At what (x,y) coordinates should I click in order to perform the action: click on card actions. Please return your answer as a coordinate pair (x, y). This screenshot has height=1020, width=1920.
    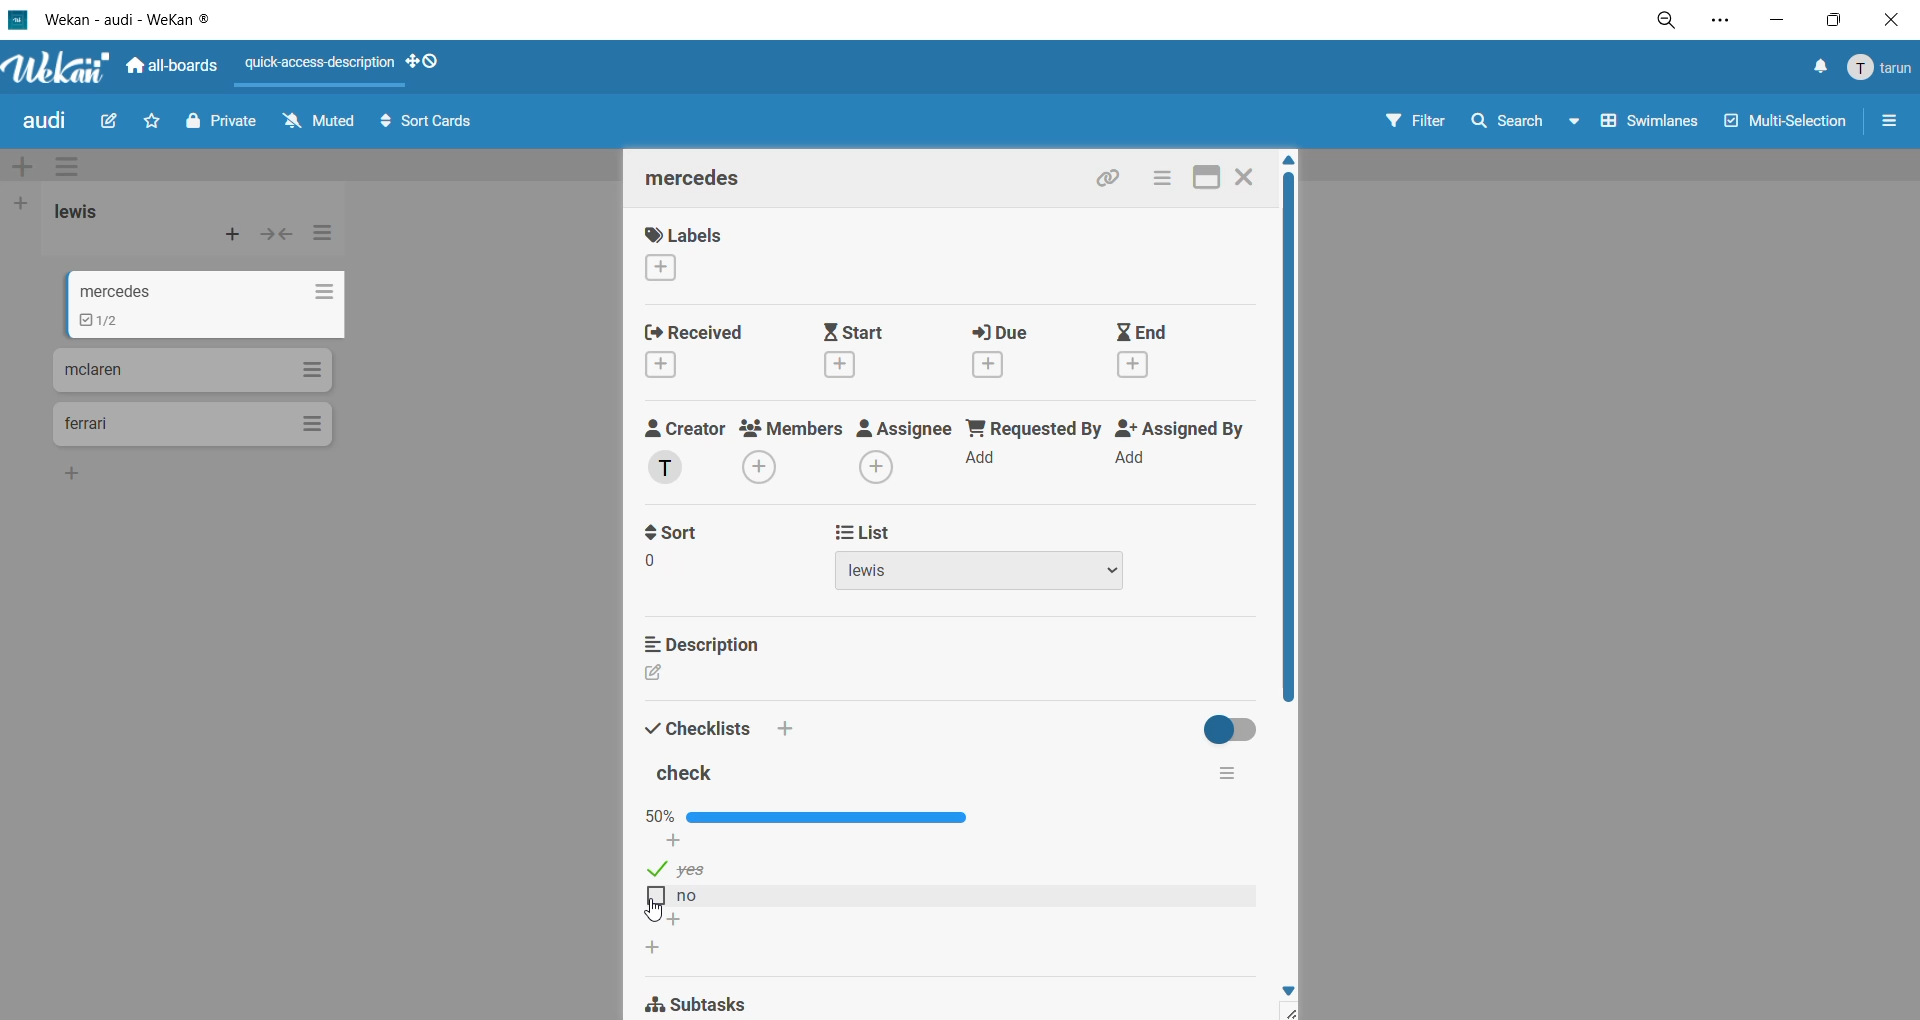
    Looking at the image, I should click on (1168, 179).